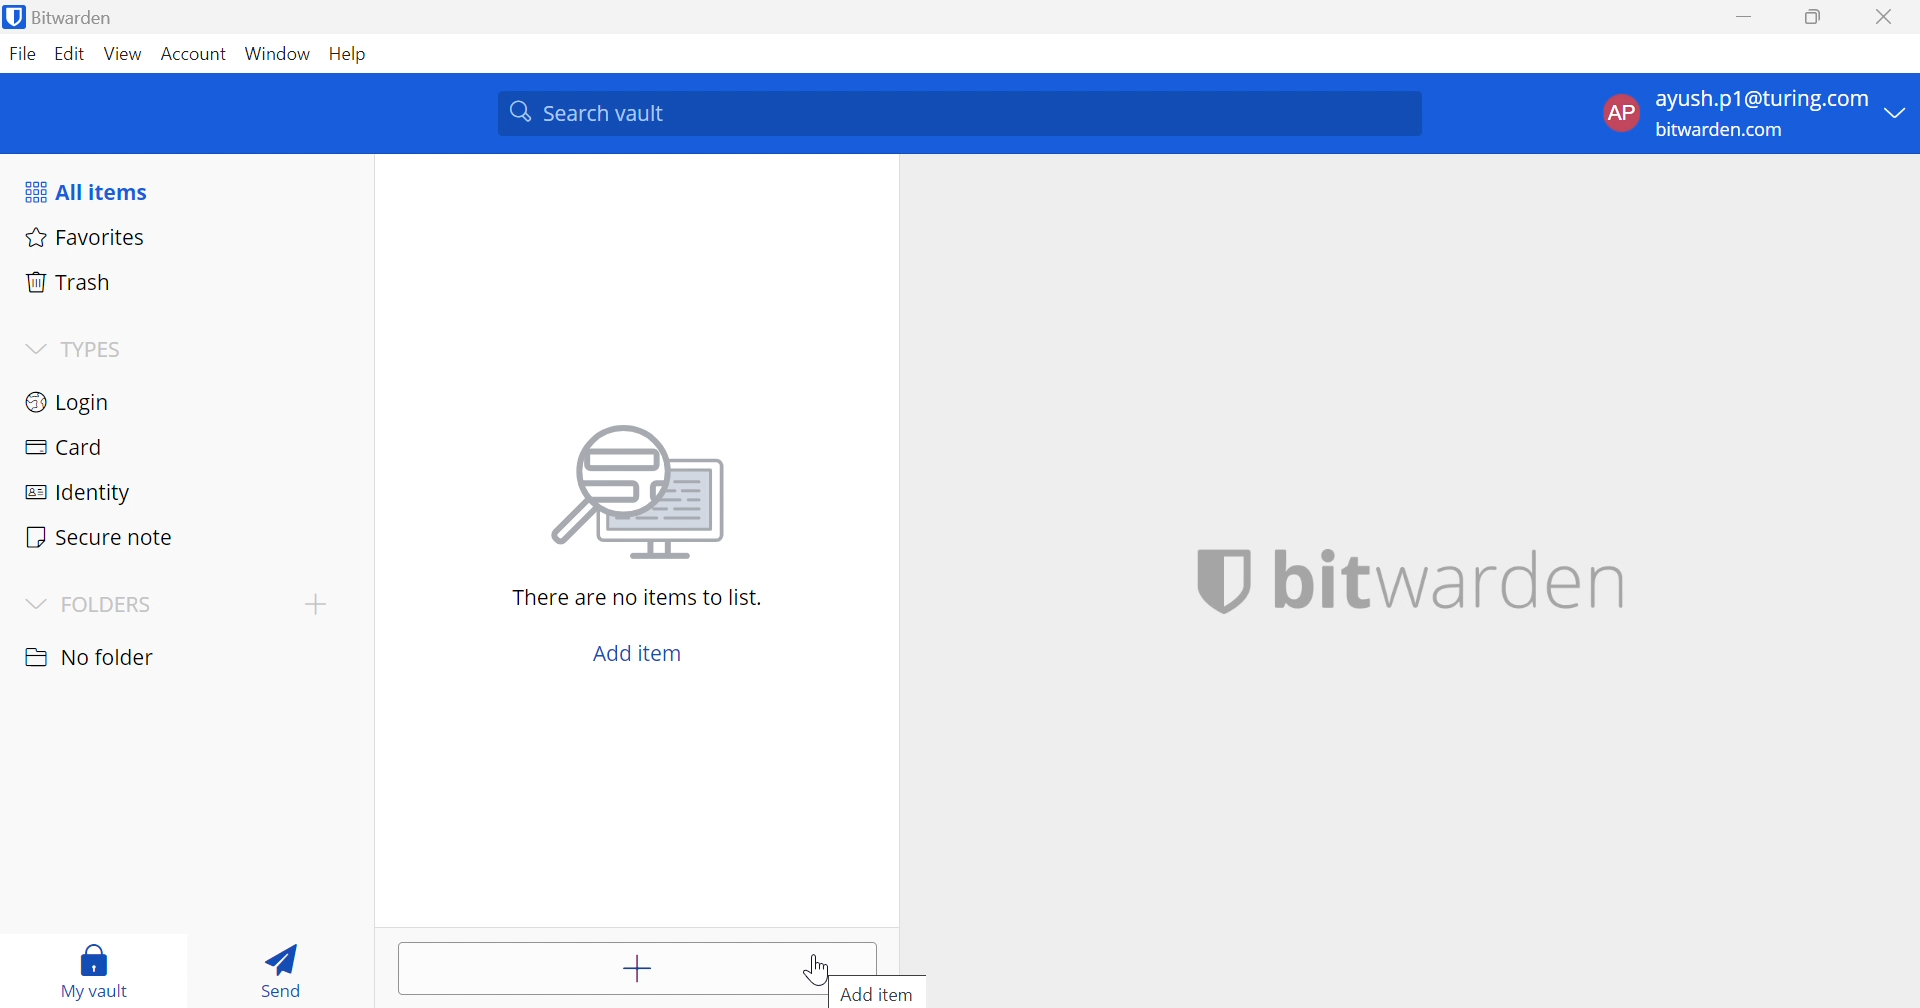 The image size is (1920, 1008). Describe the element at coordinates (102, 537) in the screenshot. I see `Secure notes` at that location.